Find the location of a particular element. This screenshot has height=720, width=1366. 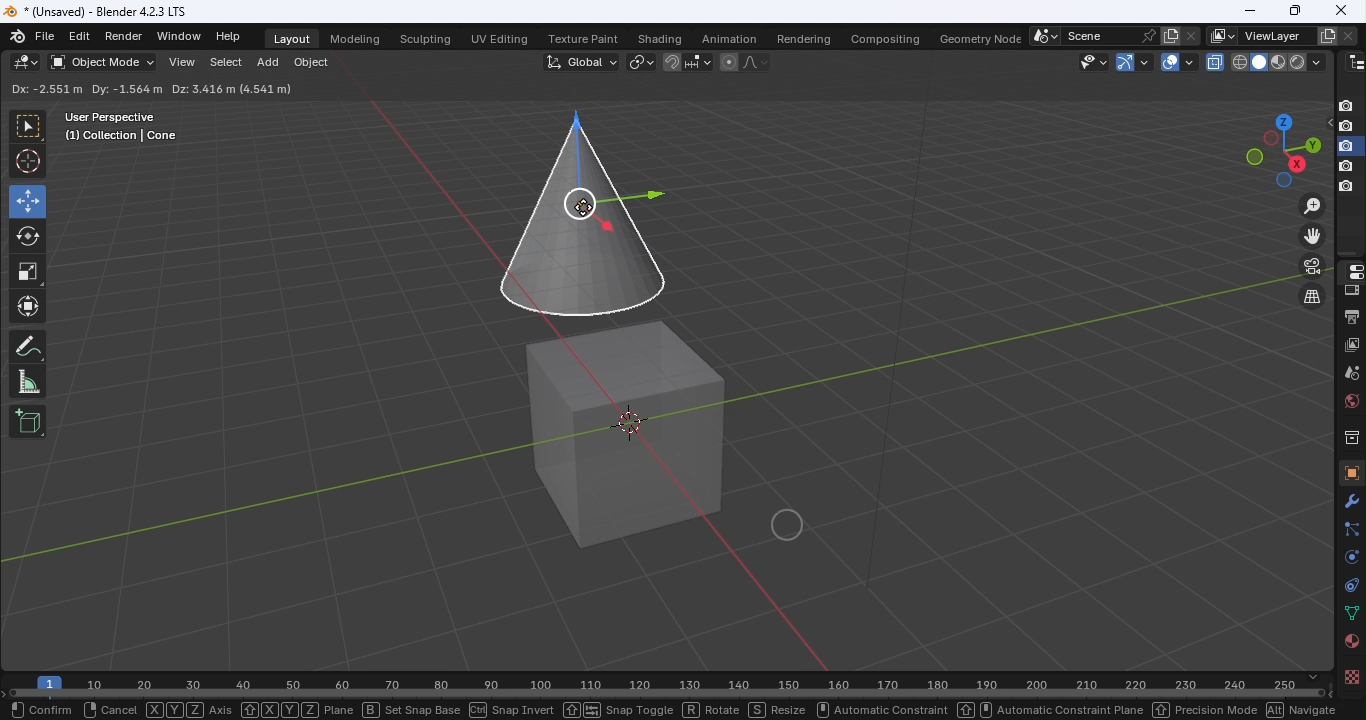

Edit is located at coordinates (79, 37).